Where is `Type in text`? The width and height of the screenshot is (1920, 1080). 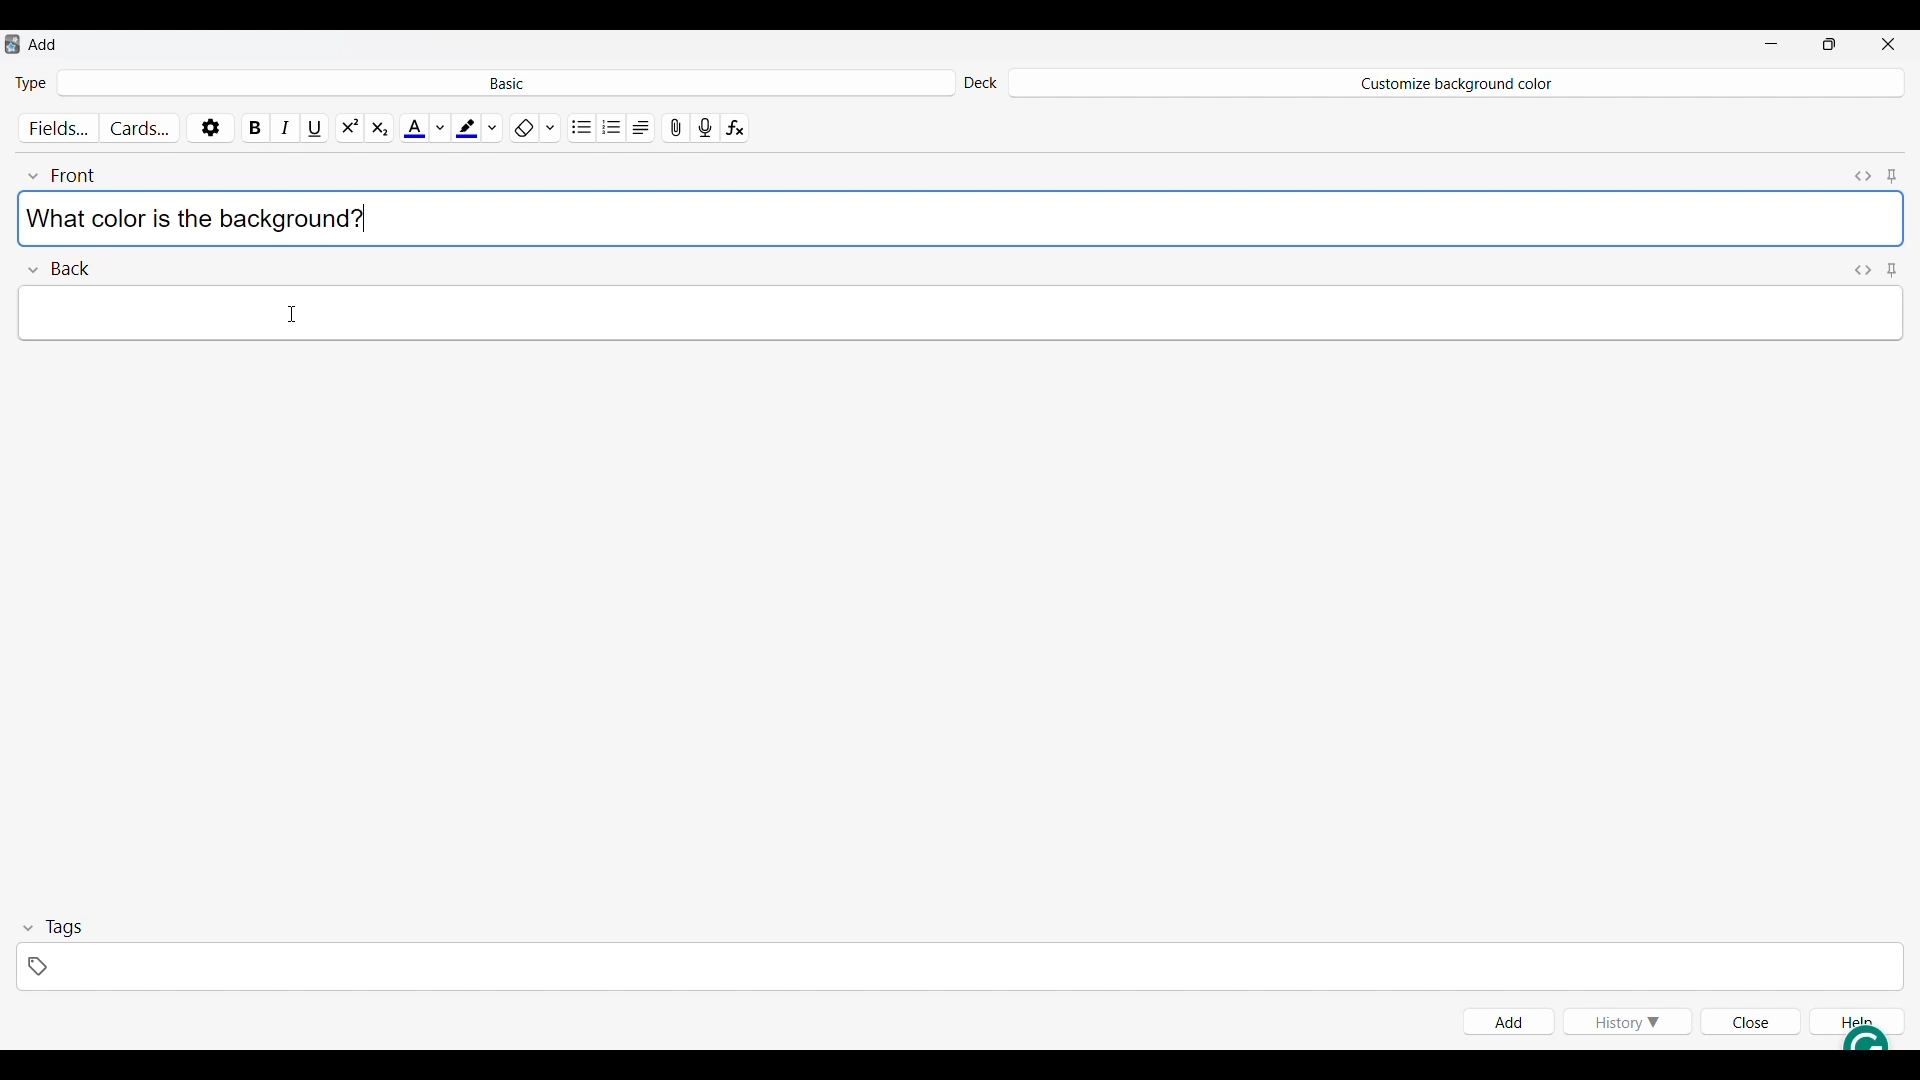
Type in text is located at coordinates (958, 309).